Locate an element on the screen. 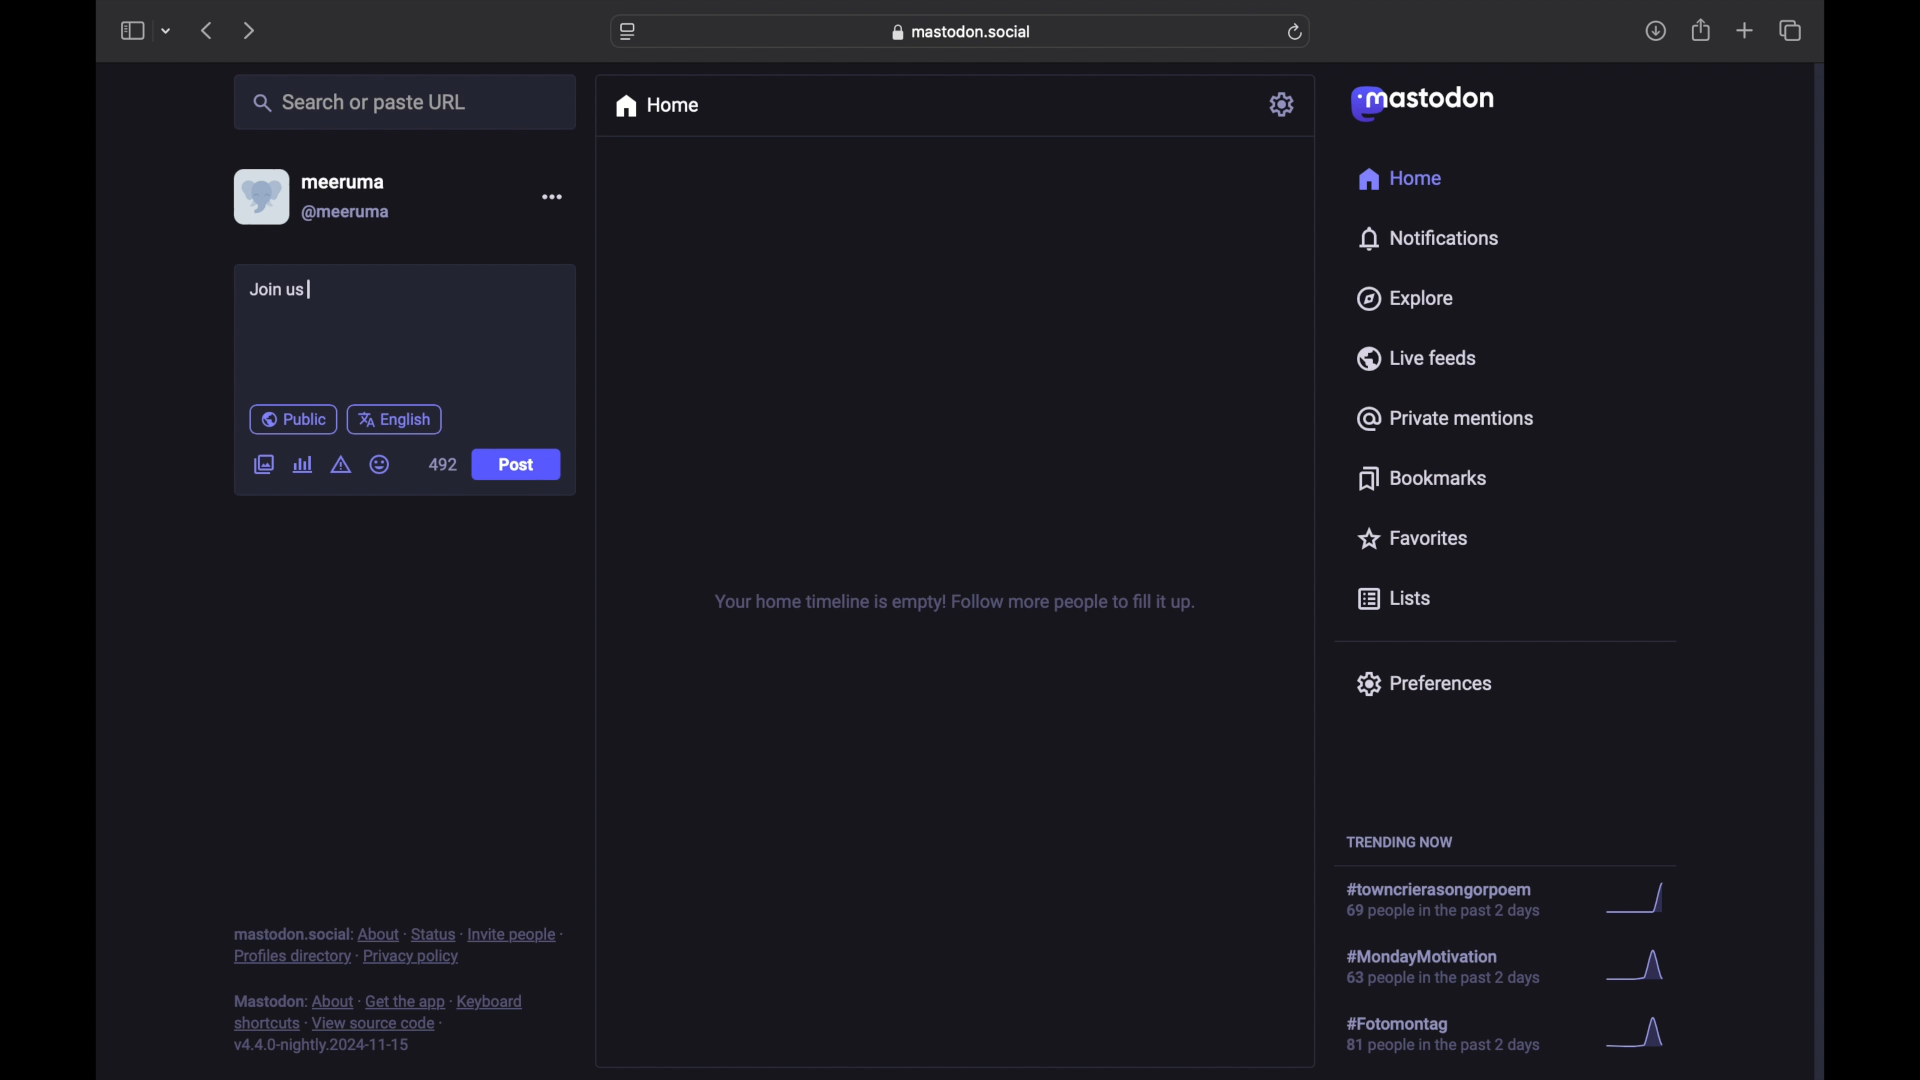 The width and height of the screenshot is (1920, 1080). share is located at coordinates (1702, 31).